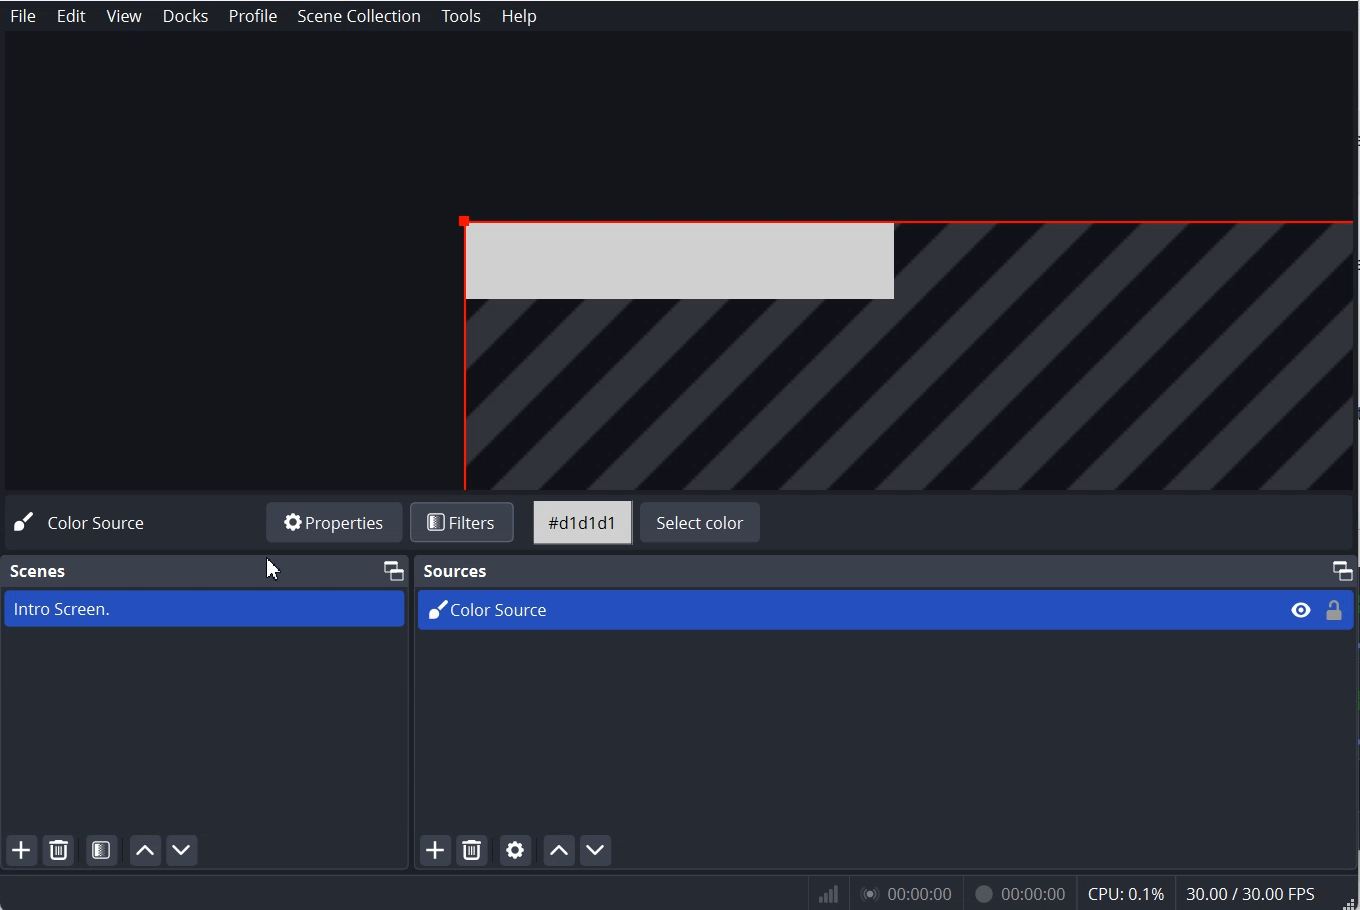 The width and height of the screenshot is (1360, 910). What do you see at coordinates (86, 522) in the screenshot?
I see `Color Source` at bounding box center [86, 522].